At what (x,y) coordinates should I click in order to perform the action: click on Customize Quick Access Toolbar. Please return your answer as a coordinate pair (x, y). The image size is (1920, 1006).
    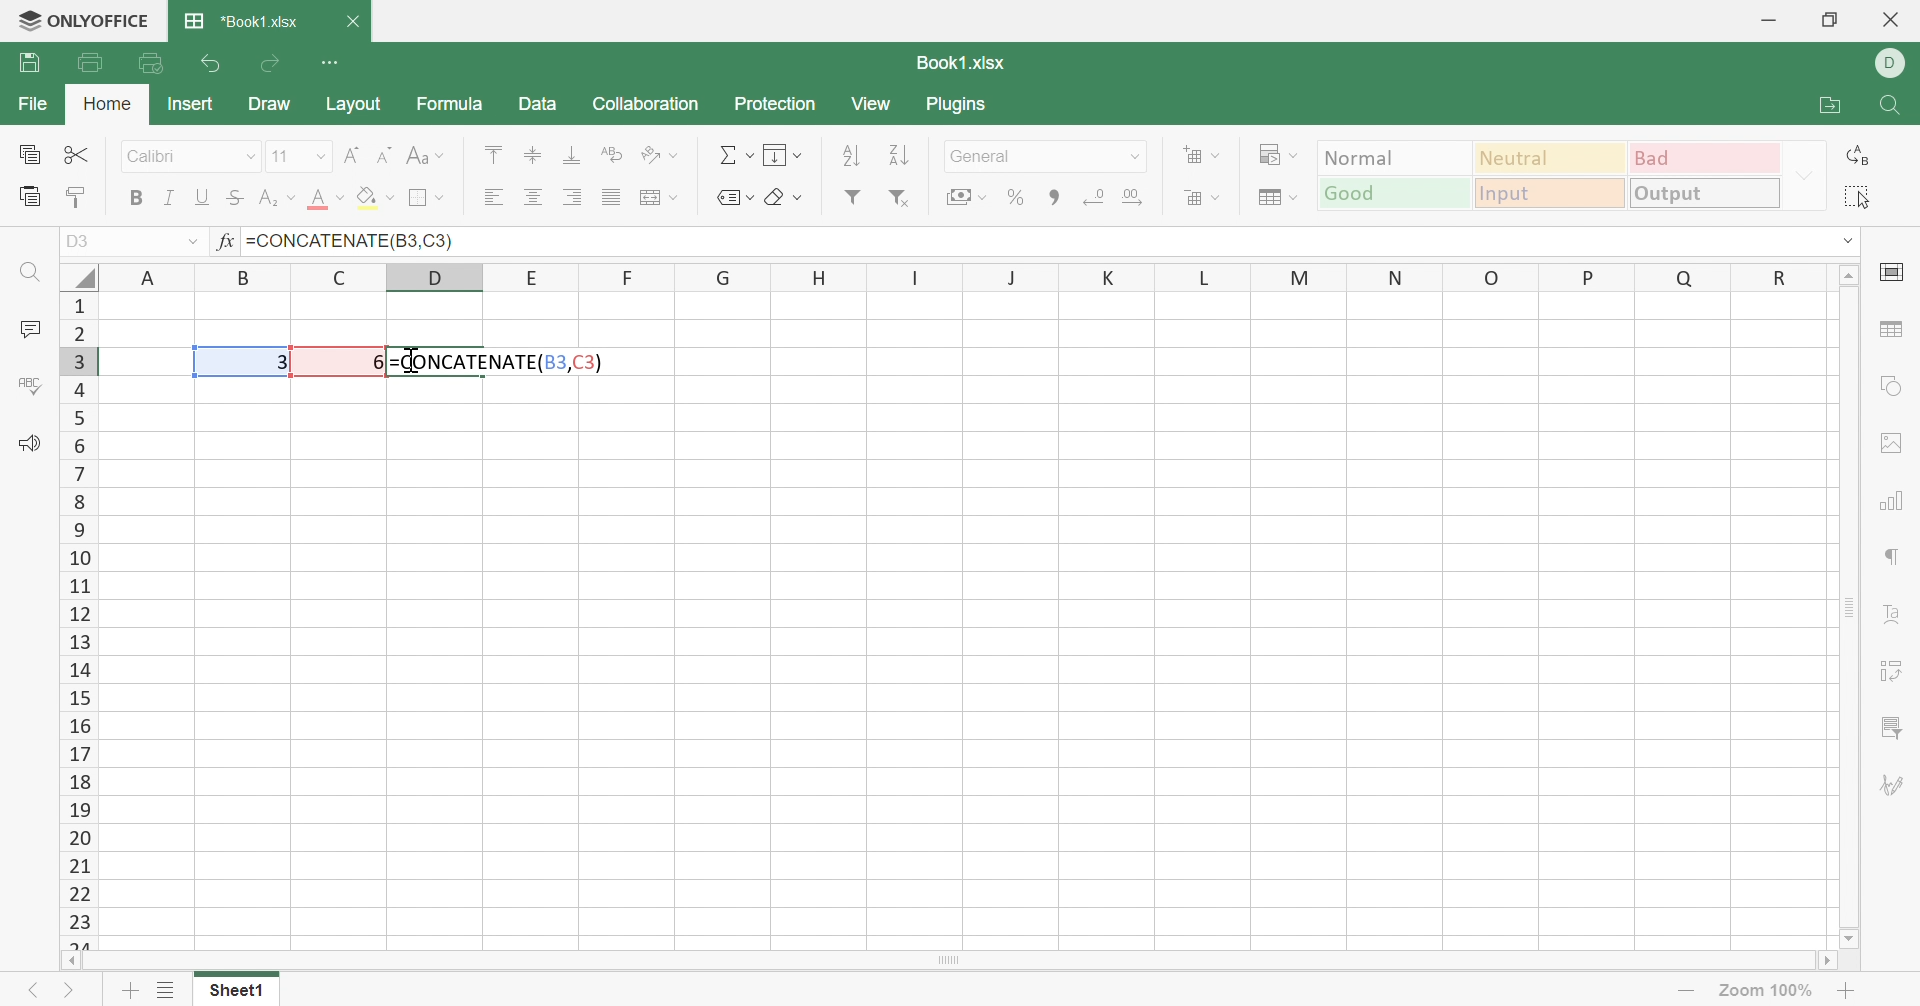
    Looking at the image, I should click on (328, 61).